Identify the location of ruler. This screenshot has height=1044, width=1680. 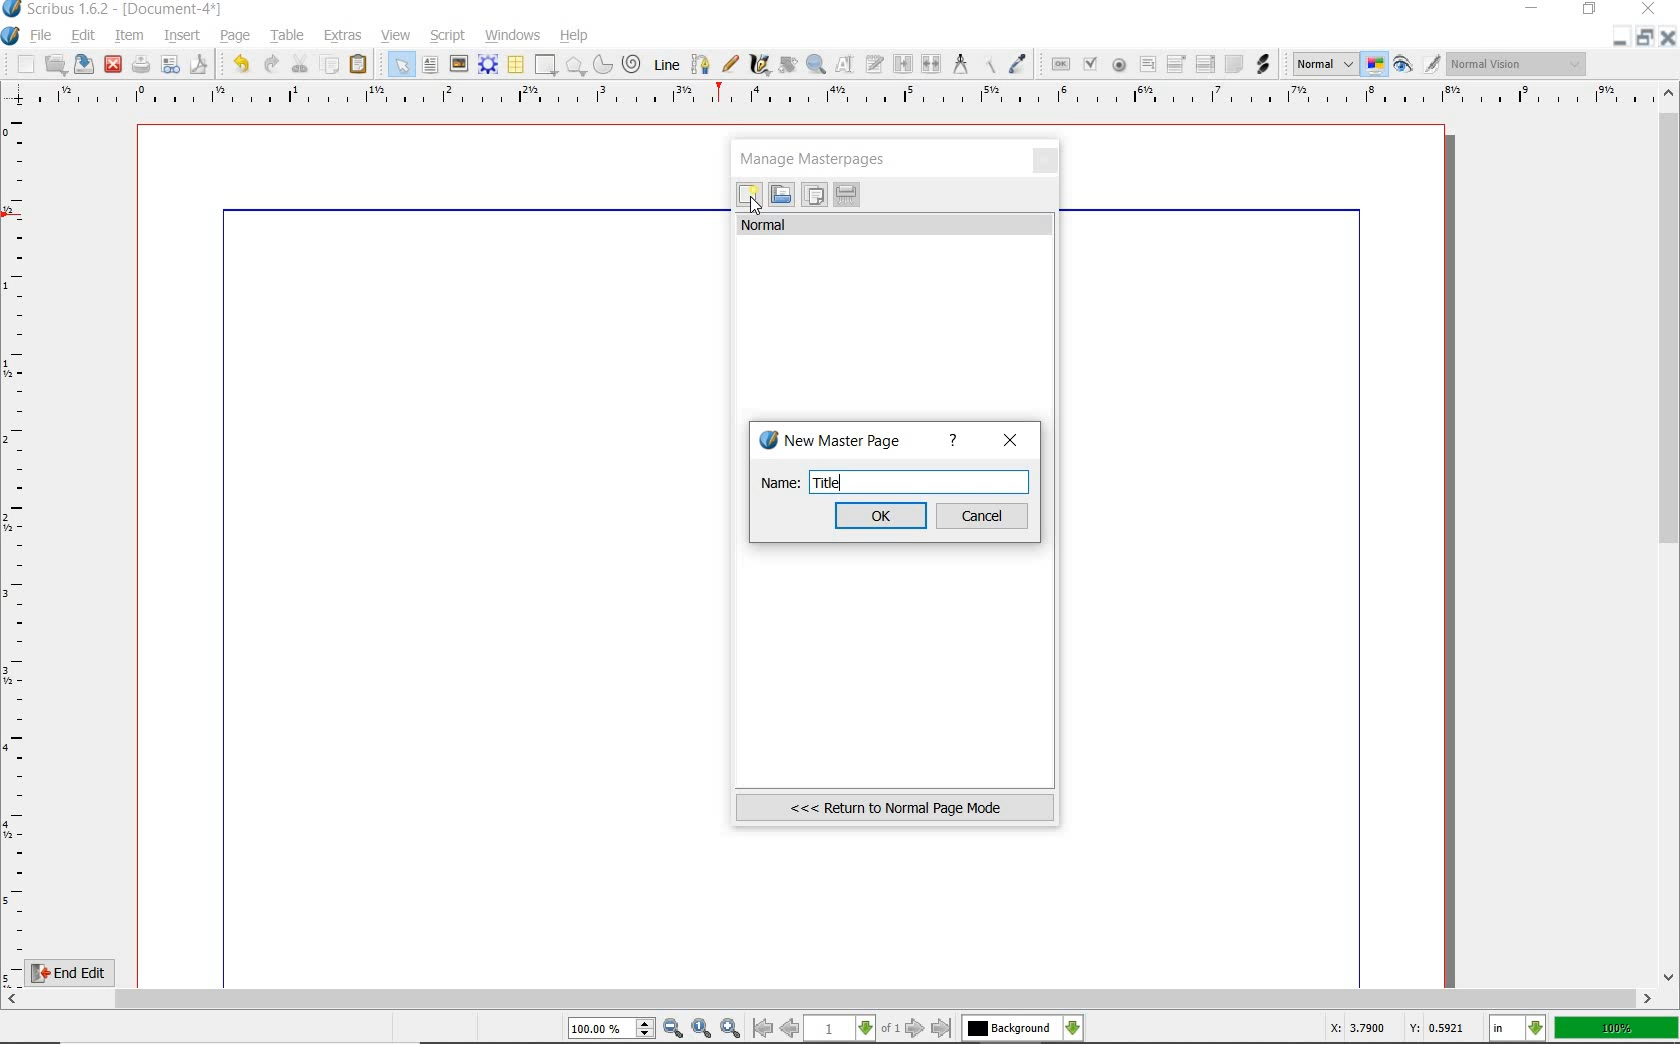
(18, 546).